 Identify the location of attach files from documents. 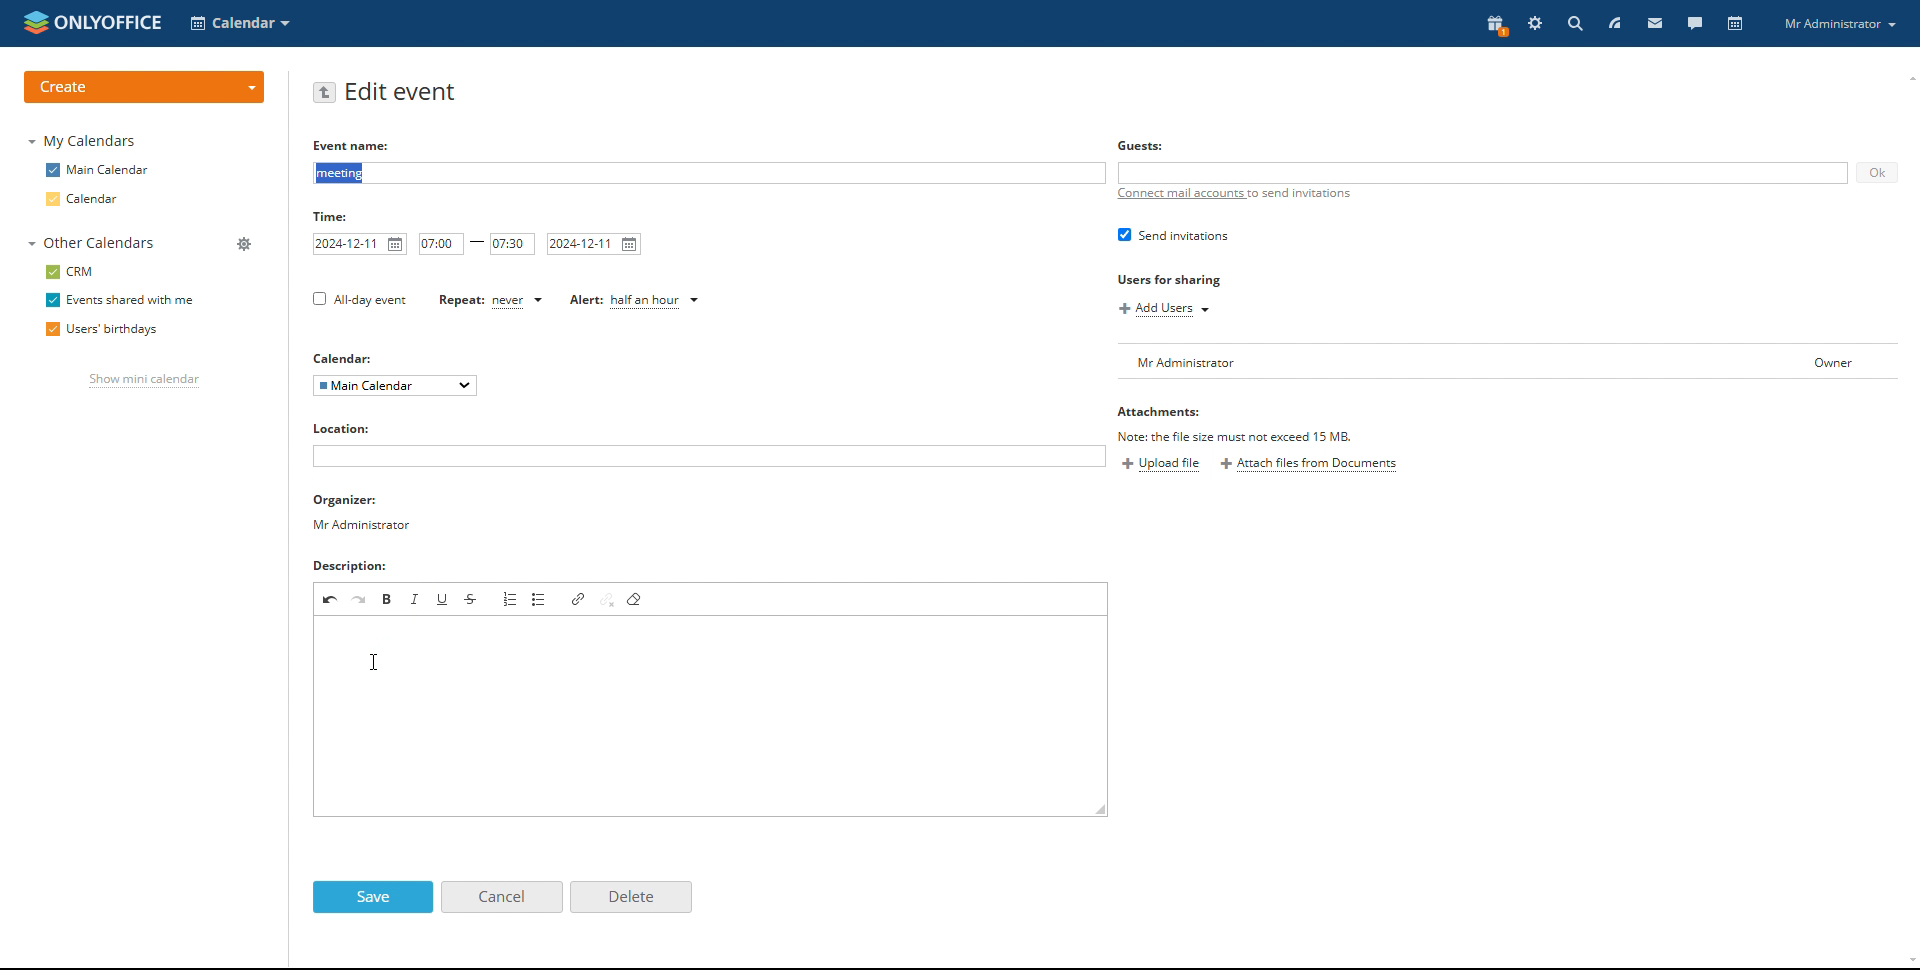
(1309, 463).